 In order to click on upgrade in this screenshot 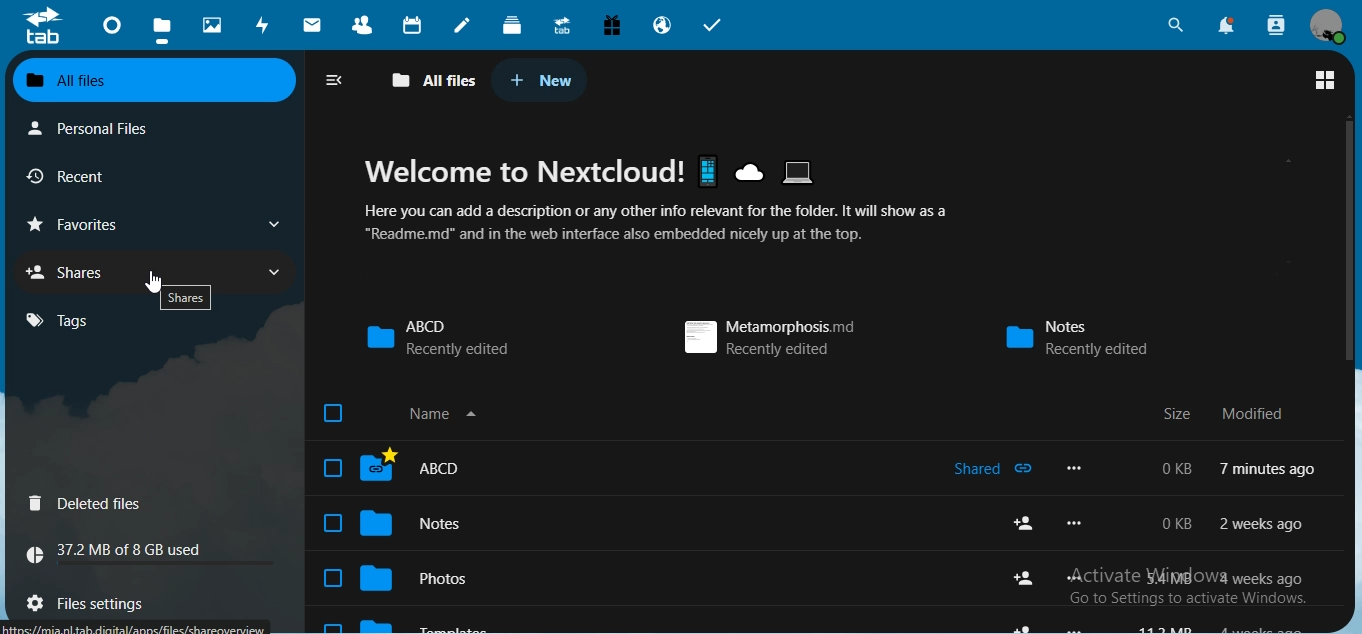, I will do `click(565, 27)`.